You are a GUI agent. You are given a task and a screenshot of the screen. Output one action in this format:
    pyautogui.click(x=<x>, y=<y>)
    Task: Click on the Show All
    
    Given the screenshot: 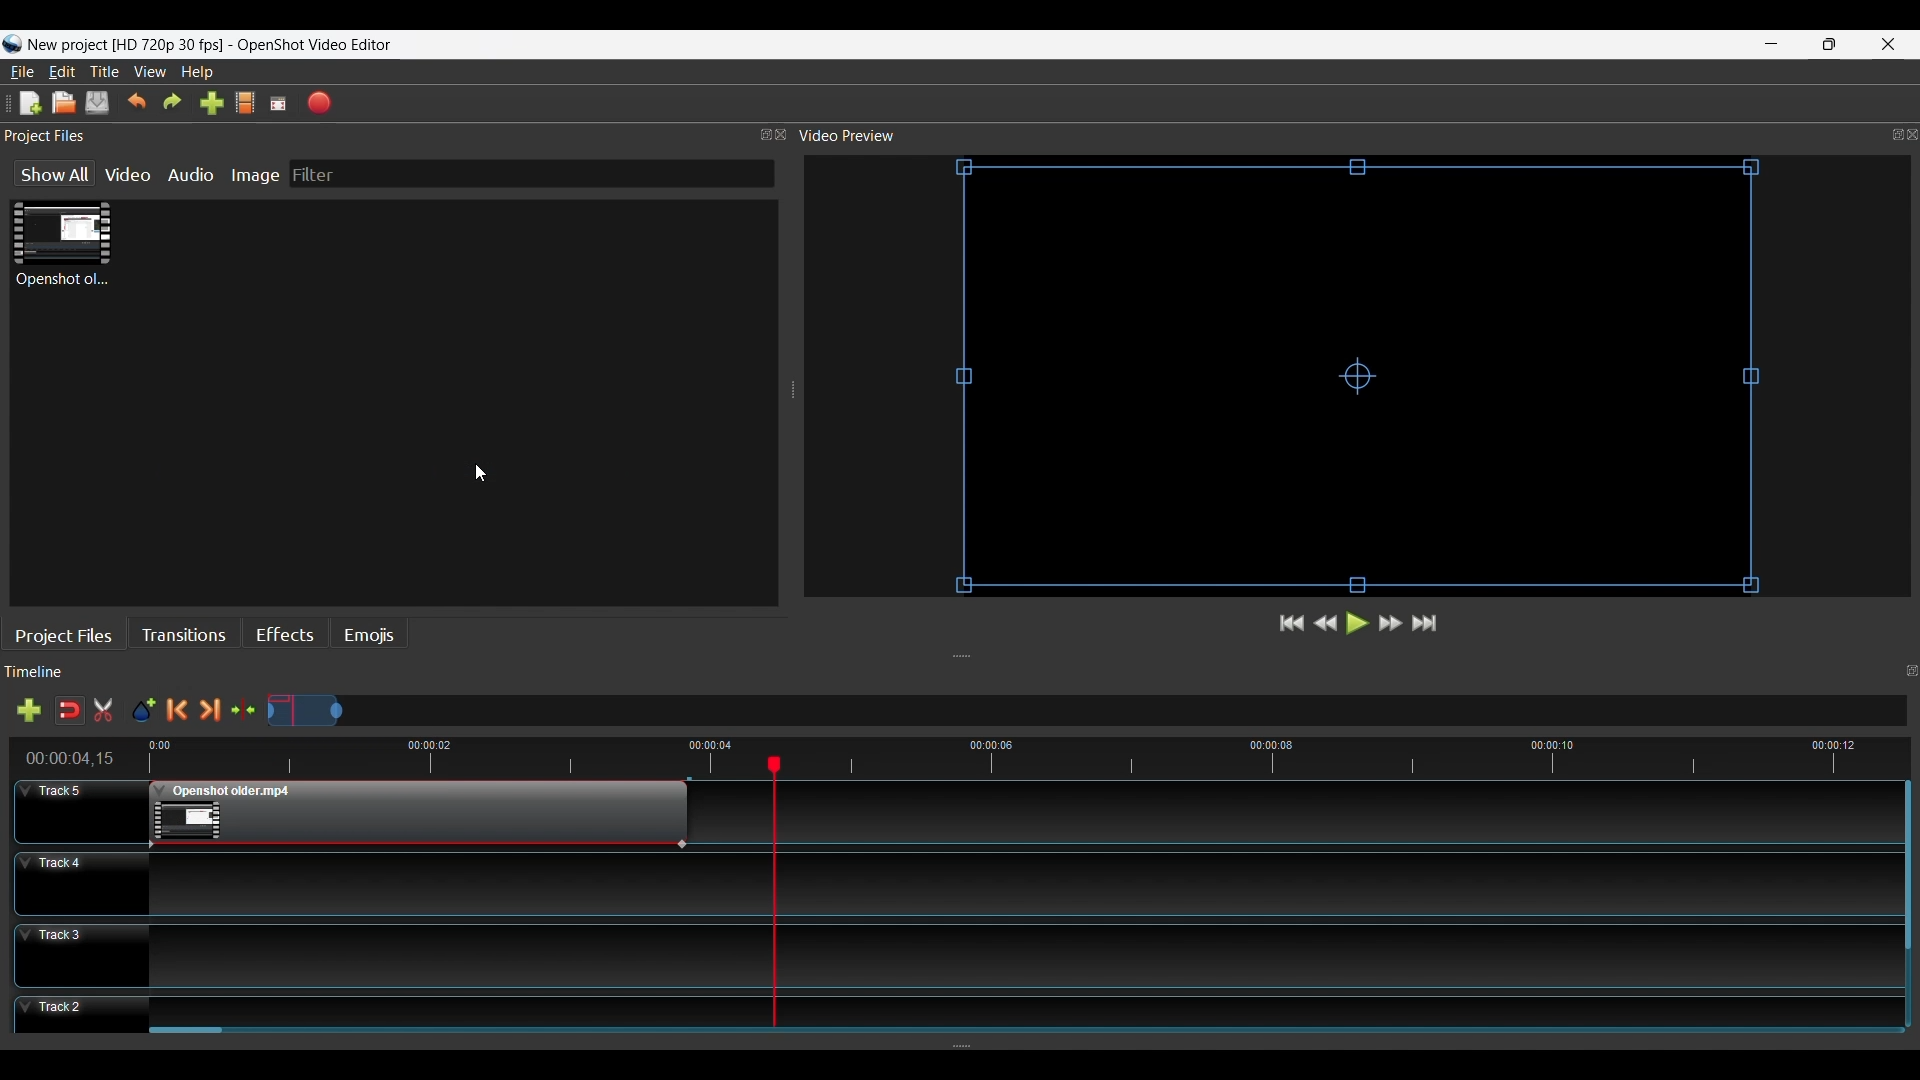 What is the action you would take?
    pyautogui.click(x=47, y=175)
    